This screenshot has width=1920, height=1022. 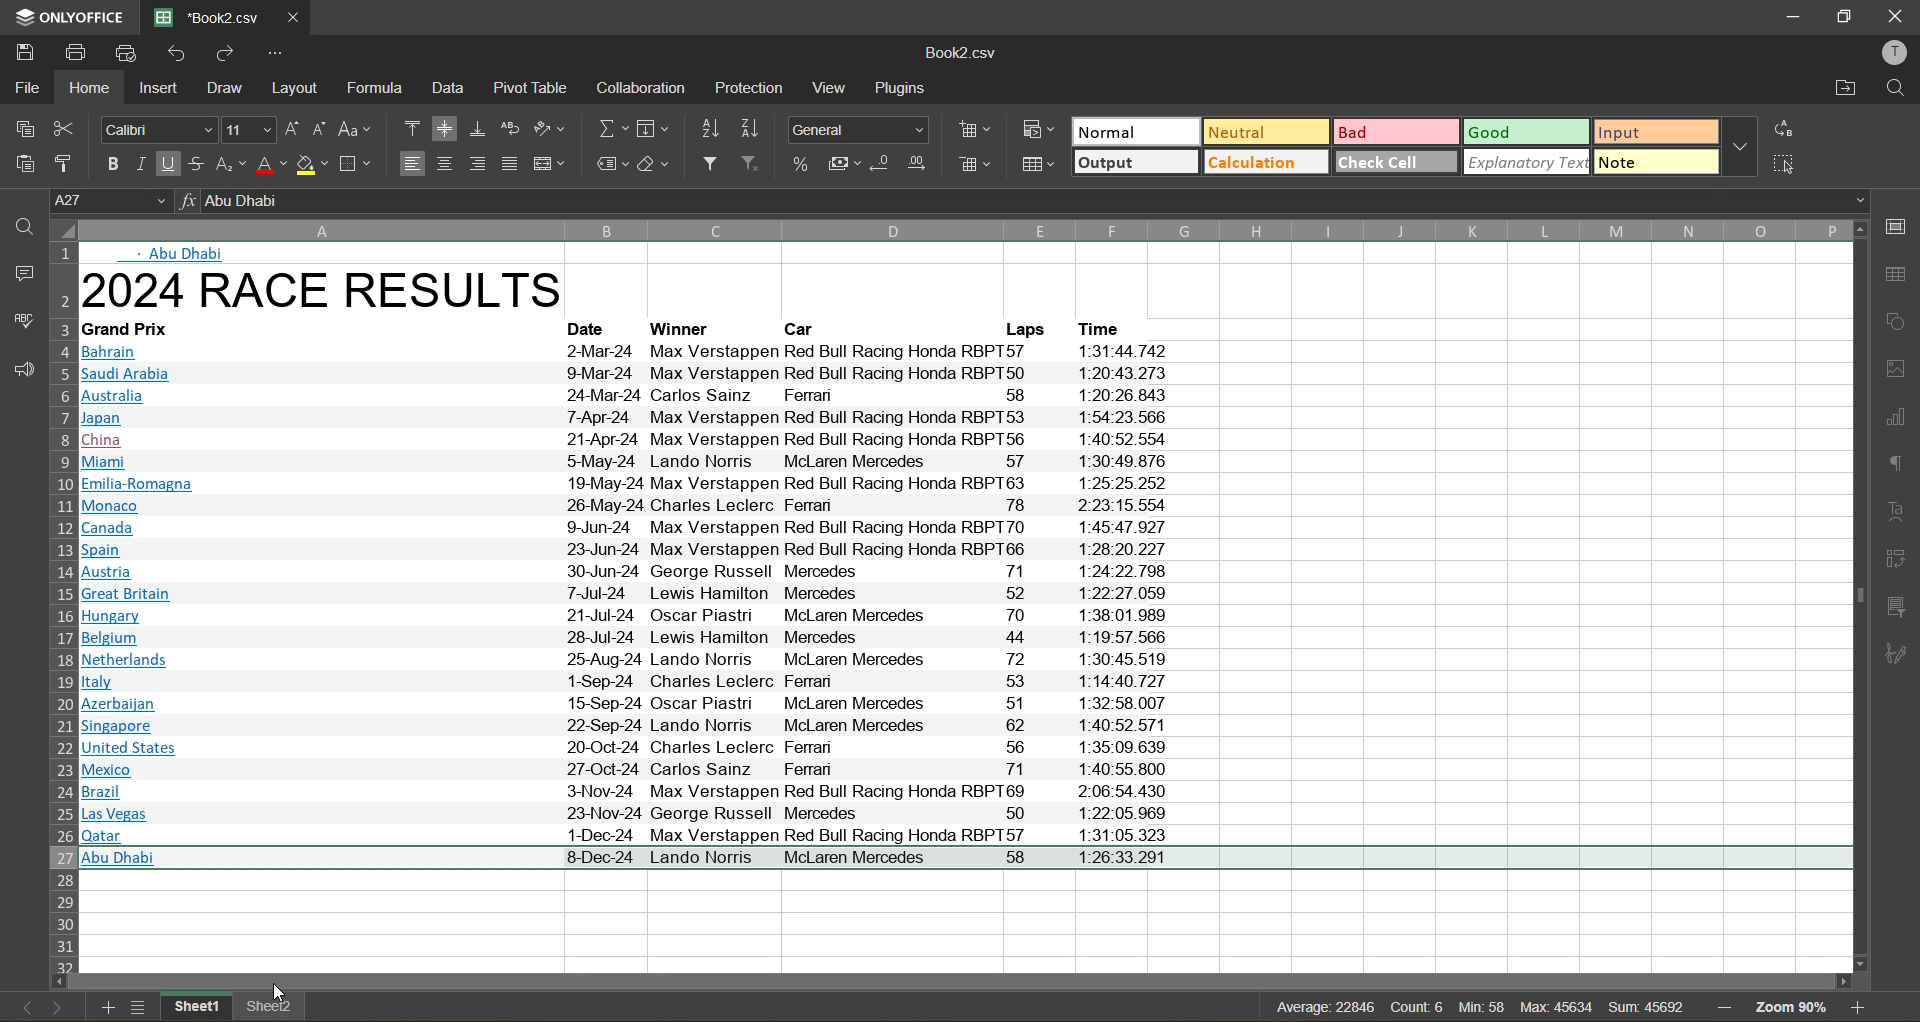 What do you see at coordinates (196, 165) in the screenshot?
I see `strikethrough` at bounding box center [196, 165].